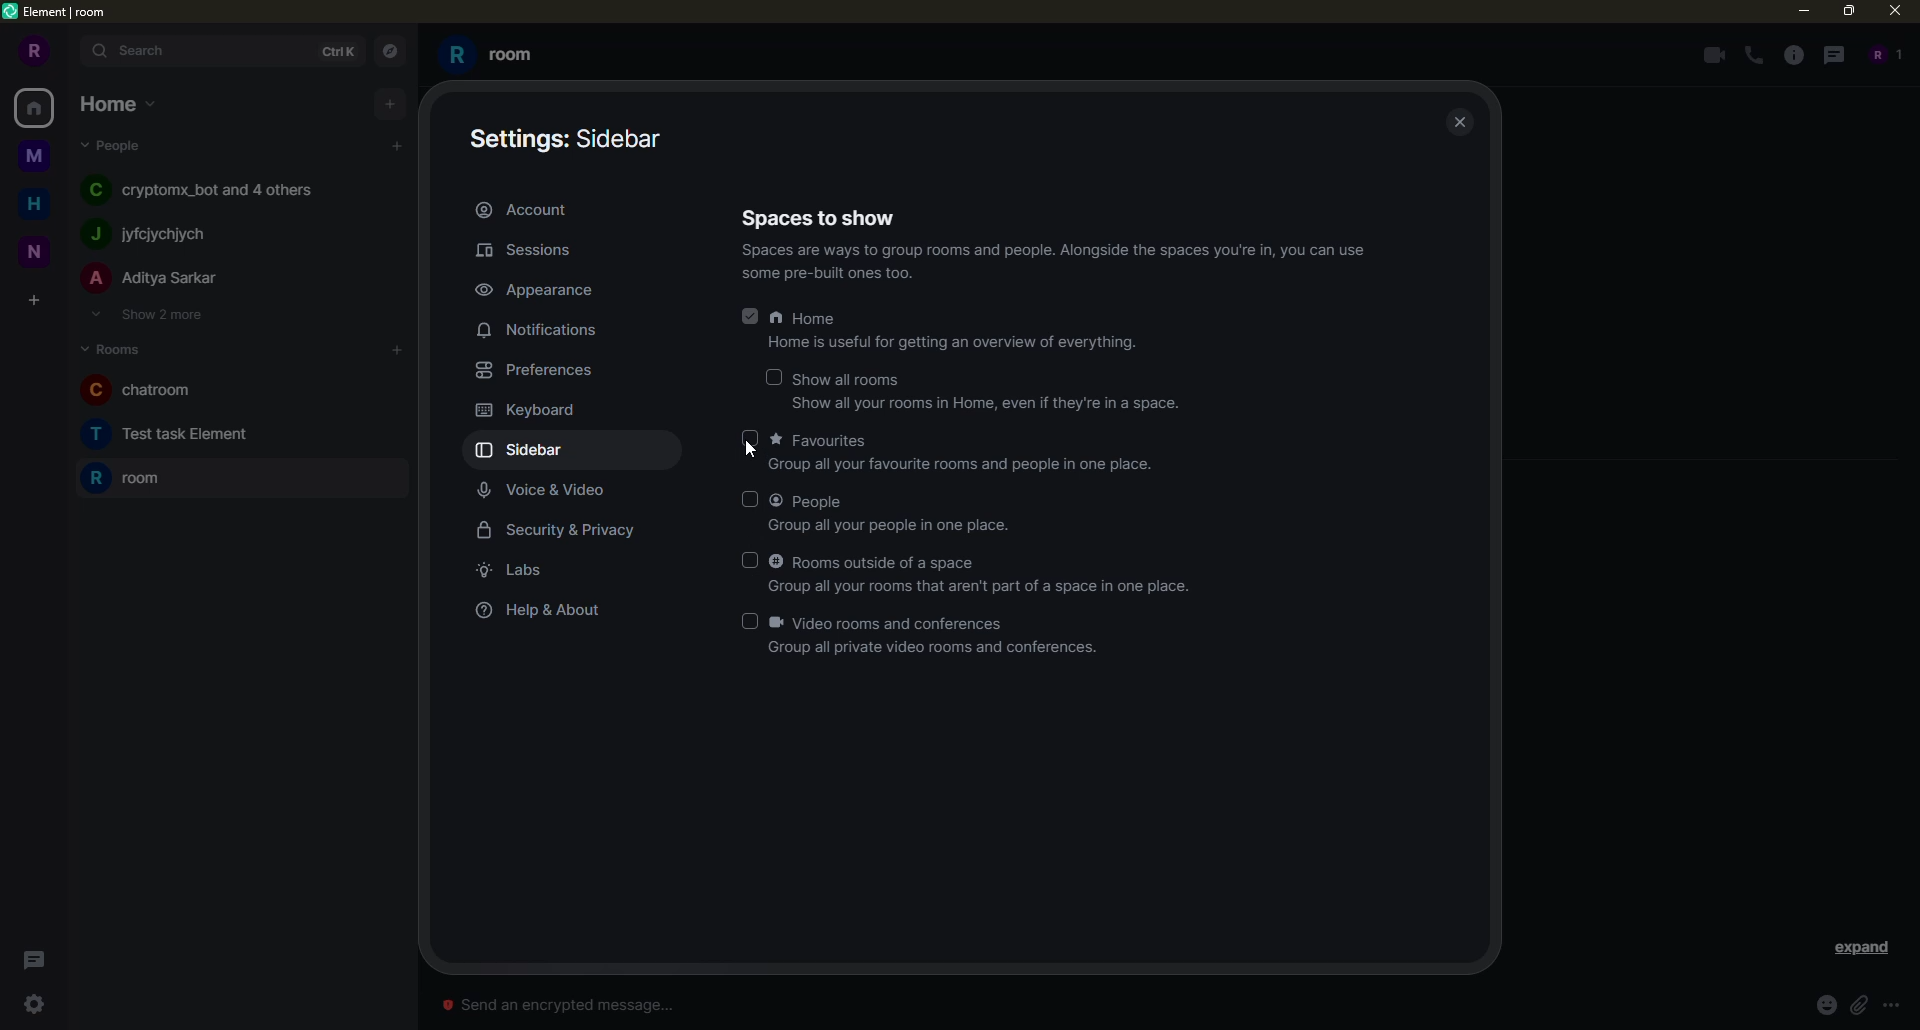 The width and height of the screenshot is (1920, 1030). What do you see at coordinates (822, 440) in the screenshot?
I see `favorites` at bounding box center [822, 440].